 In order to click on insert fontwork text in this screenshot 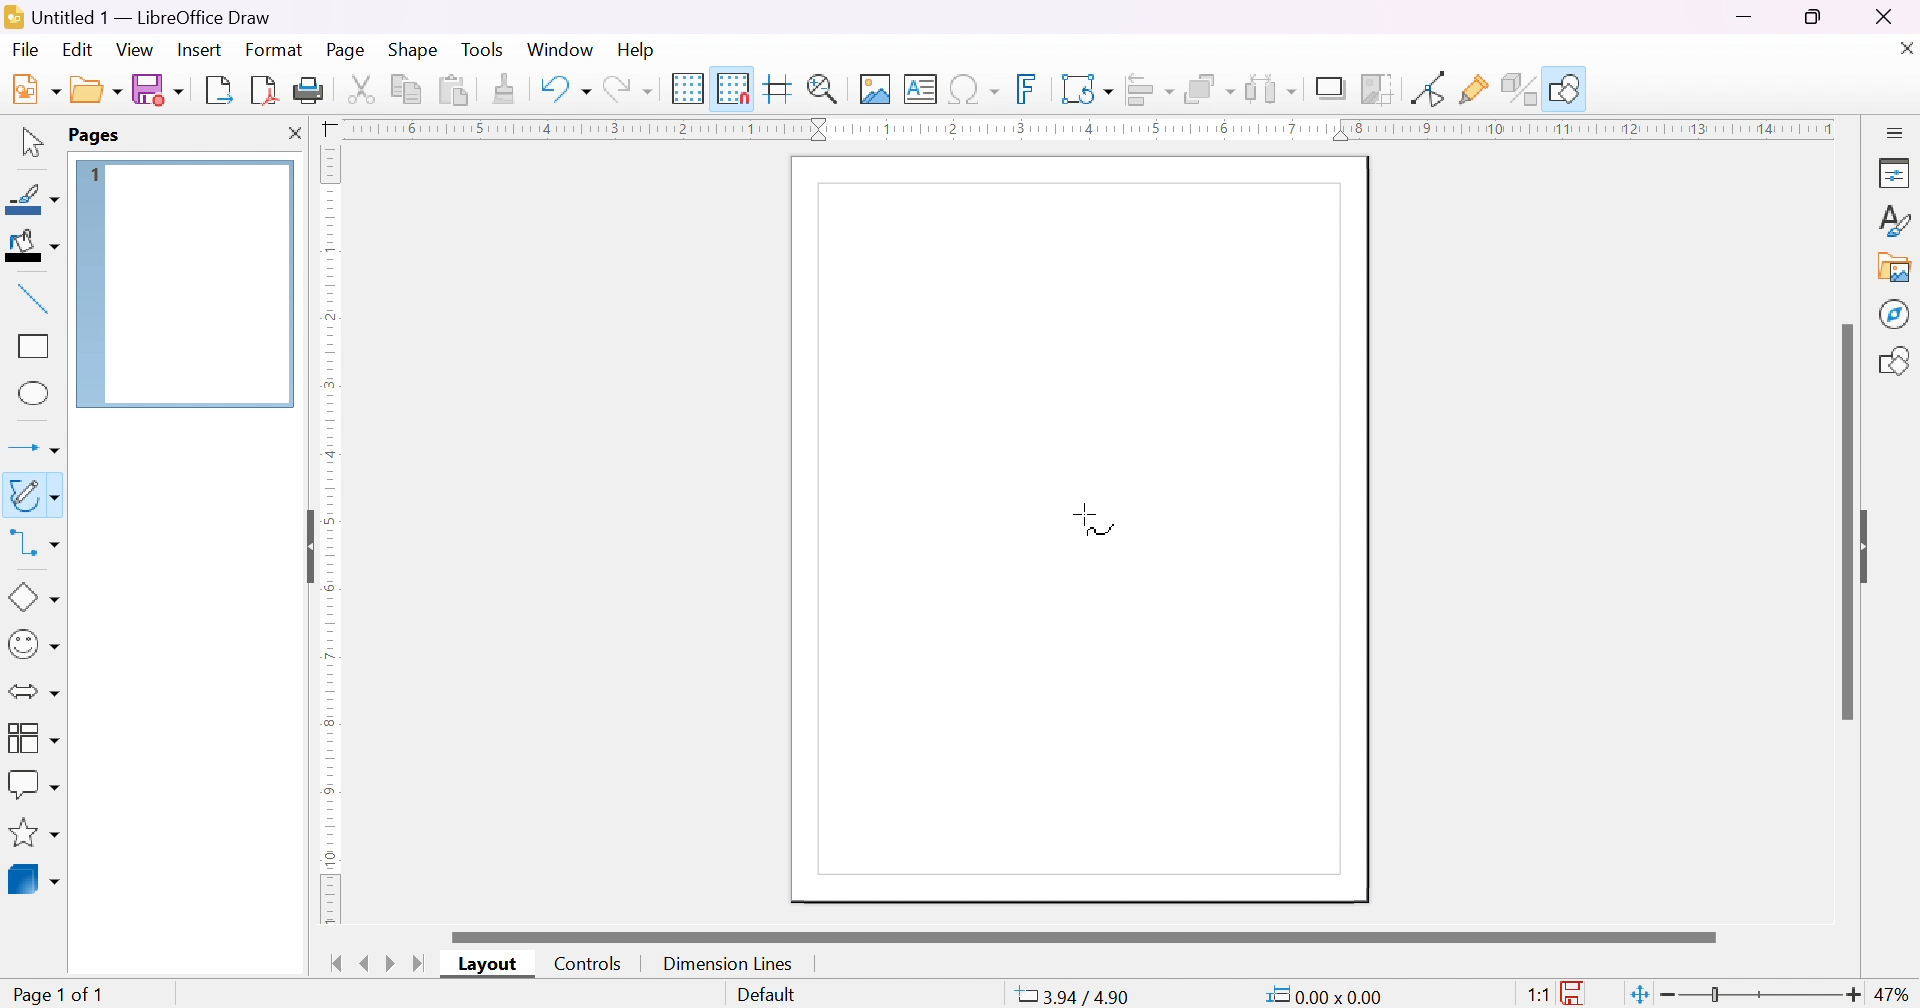, I will do `click(1027, 88)`.